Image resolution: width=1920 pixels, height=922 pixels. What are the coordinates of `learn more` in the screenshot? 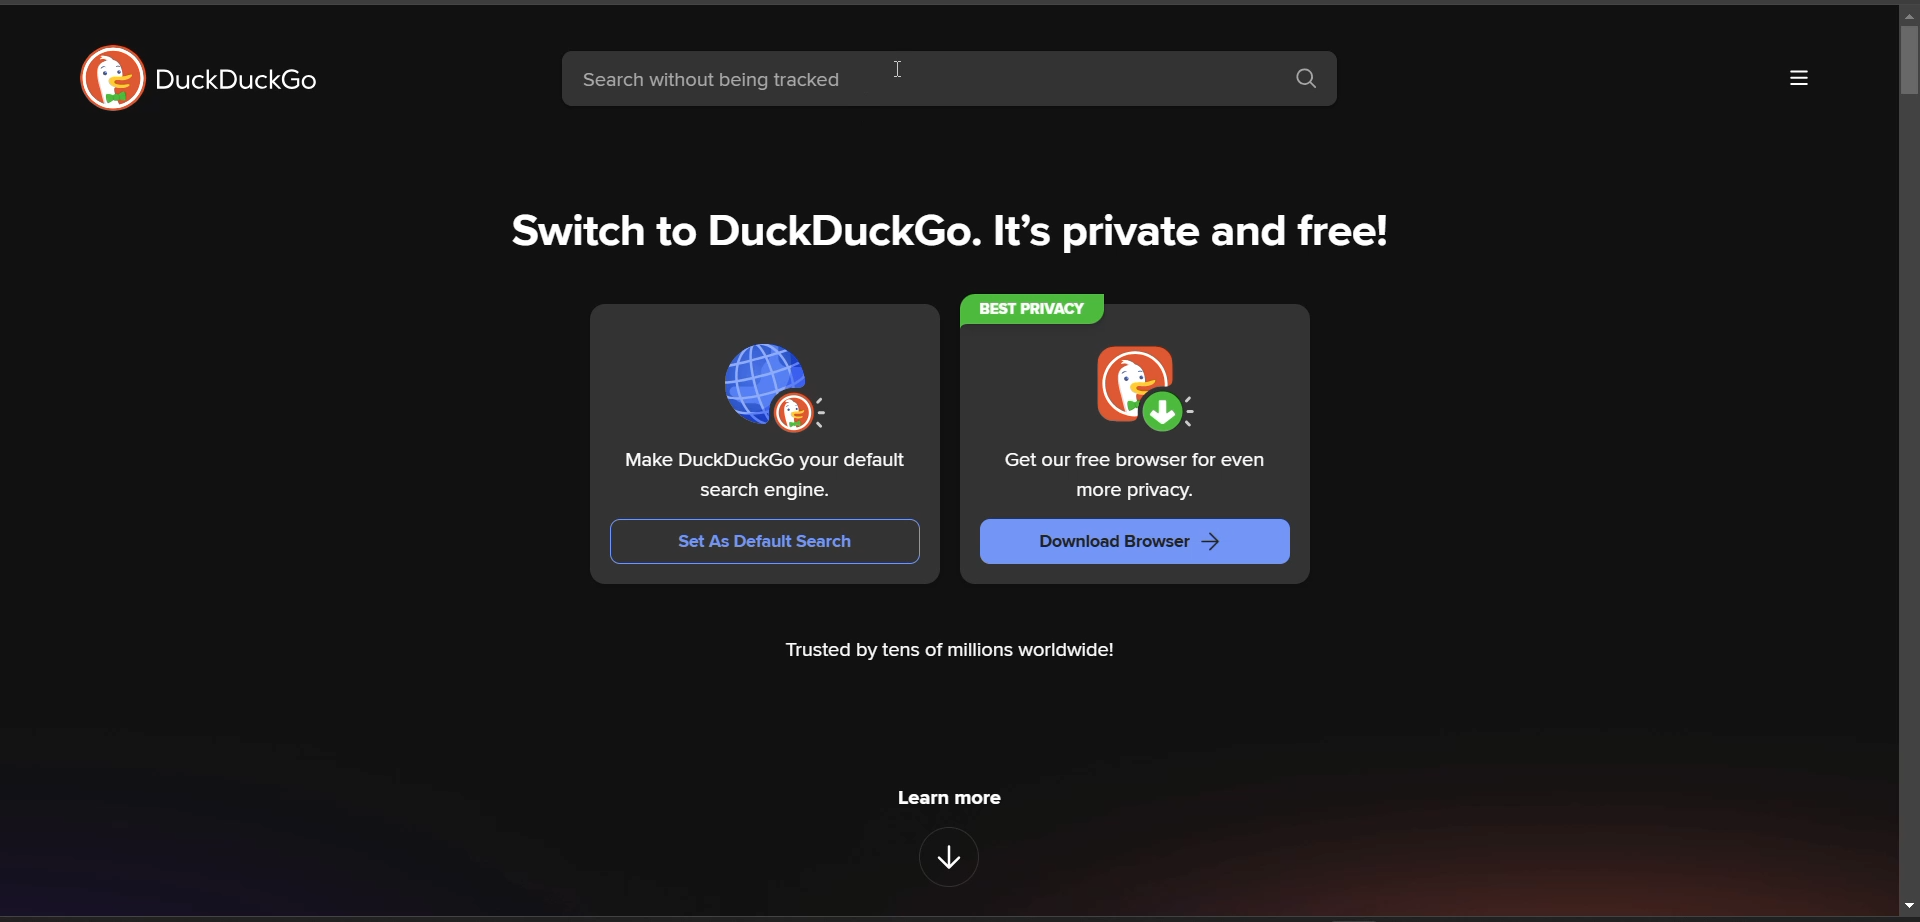 It's located at (949, 800).